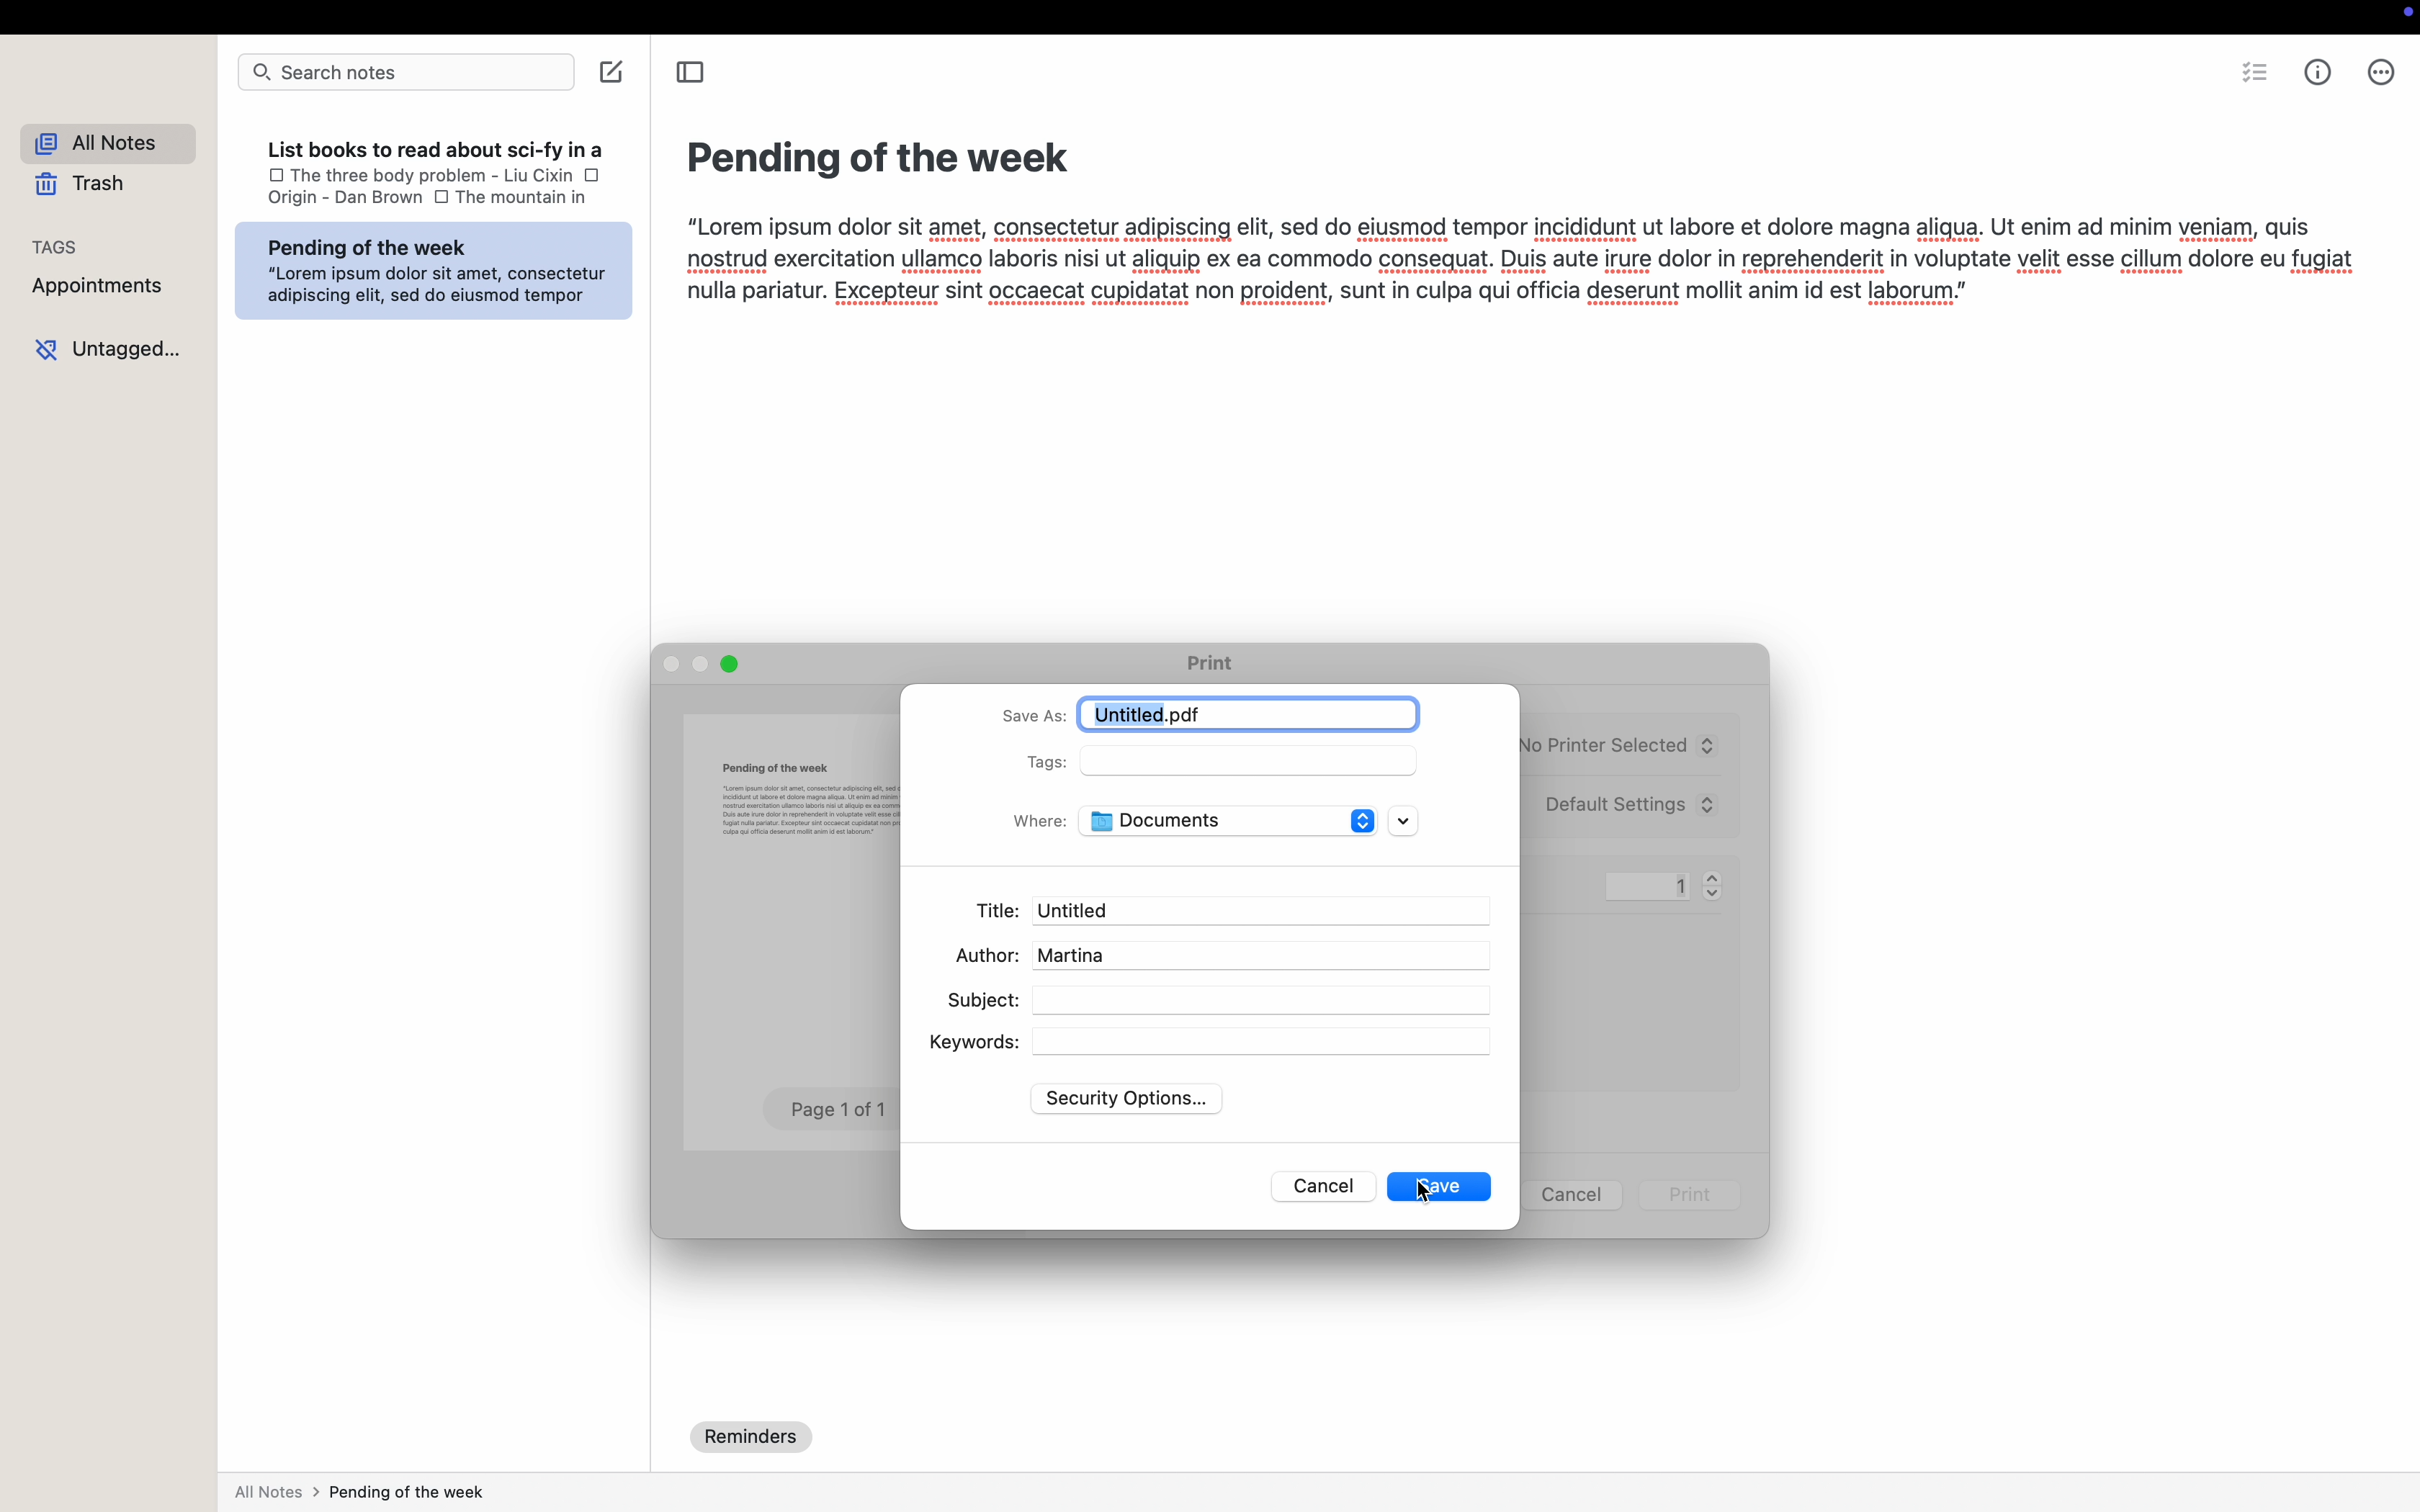 Image resolution: width=2420 pixels, height=1512 pixels. What do you see at coordinates (982, 1003) in the screenshot?
I see `subject` at bounding box center [982, 1003].